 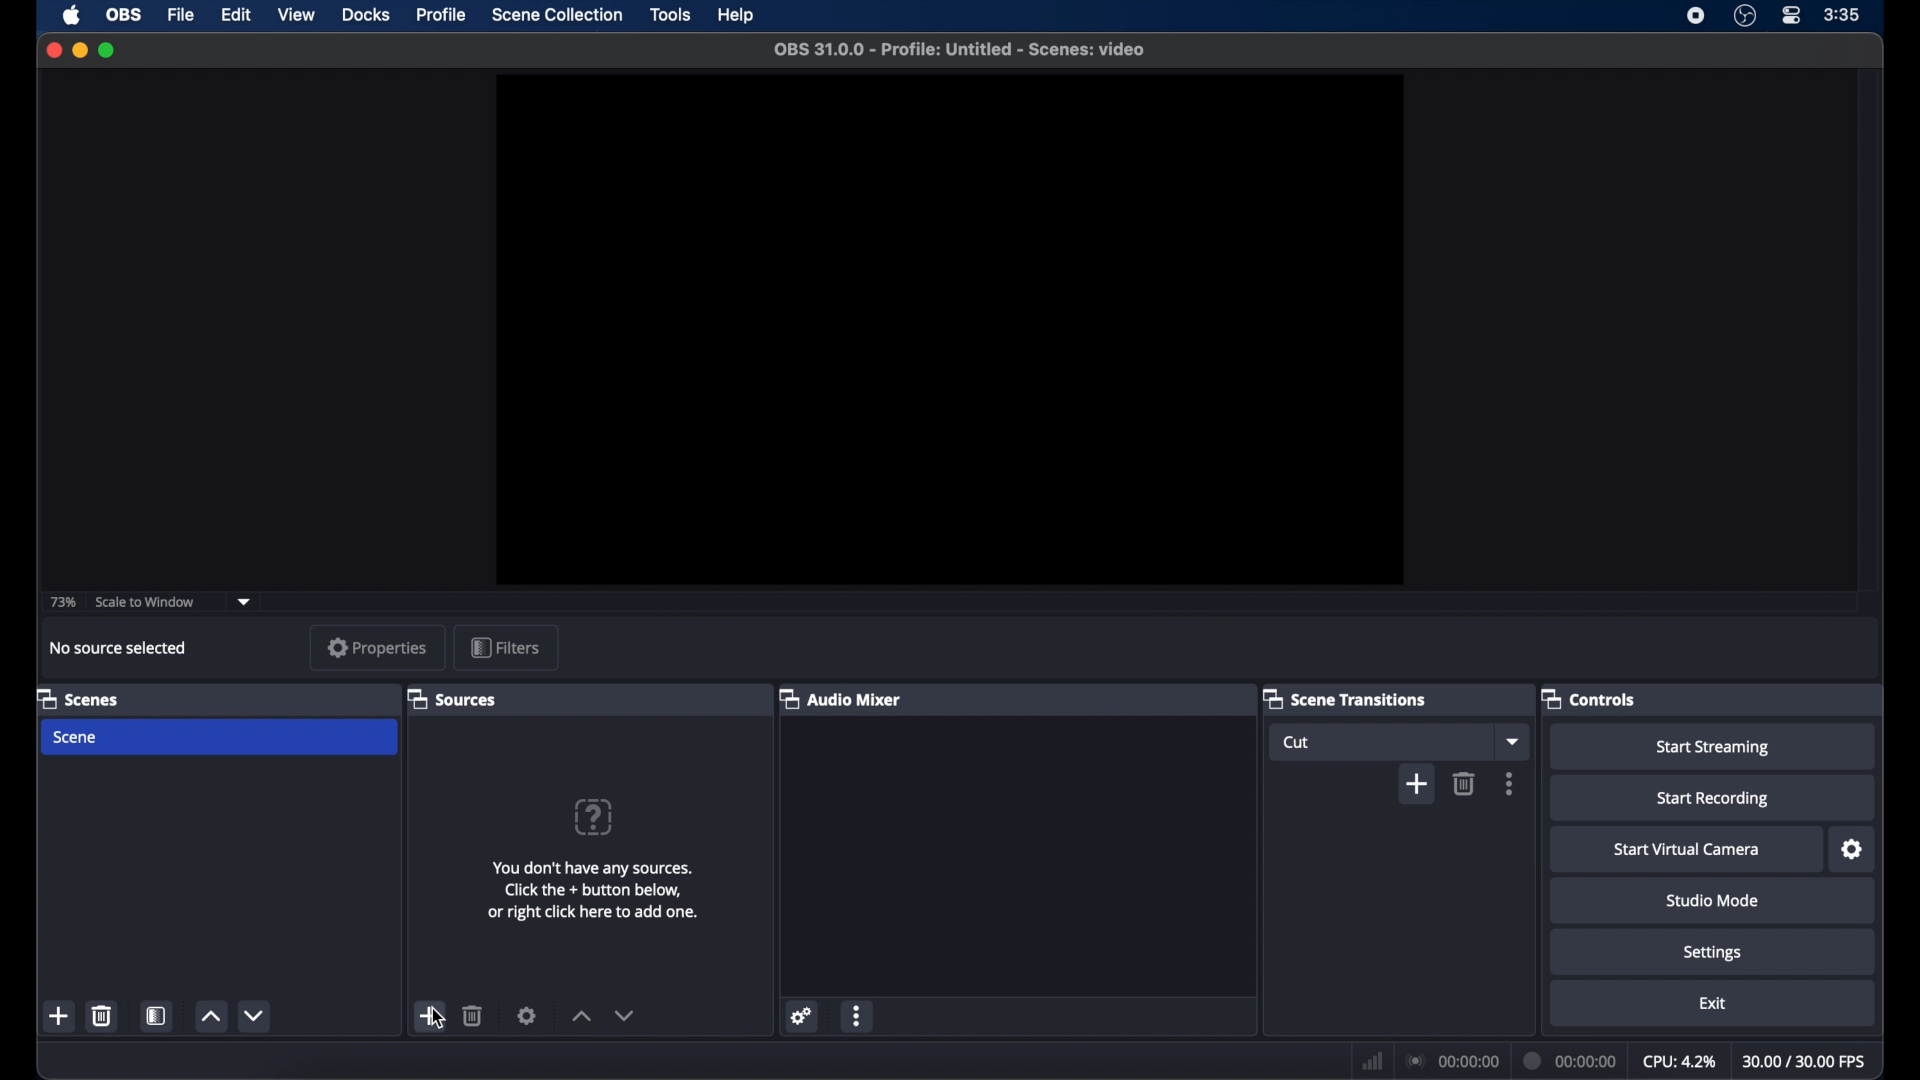 I want to click on more options, so click(x=859, y=1015).